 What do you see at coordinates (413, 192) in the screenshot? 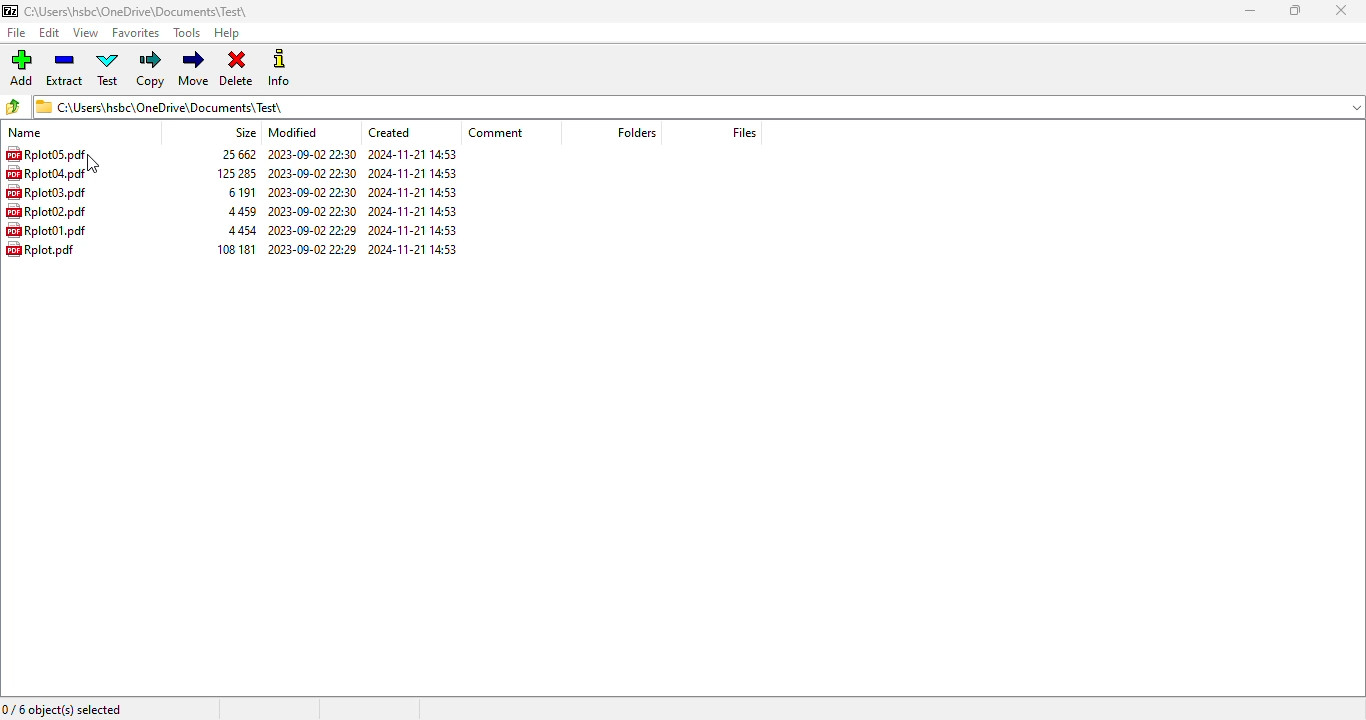
I see `created date & time` at bounding box center [413, 192].